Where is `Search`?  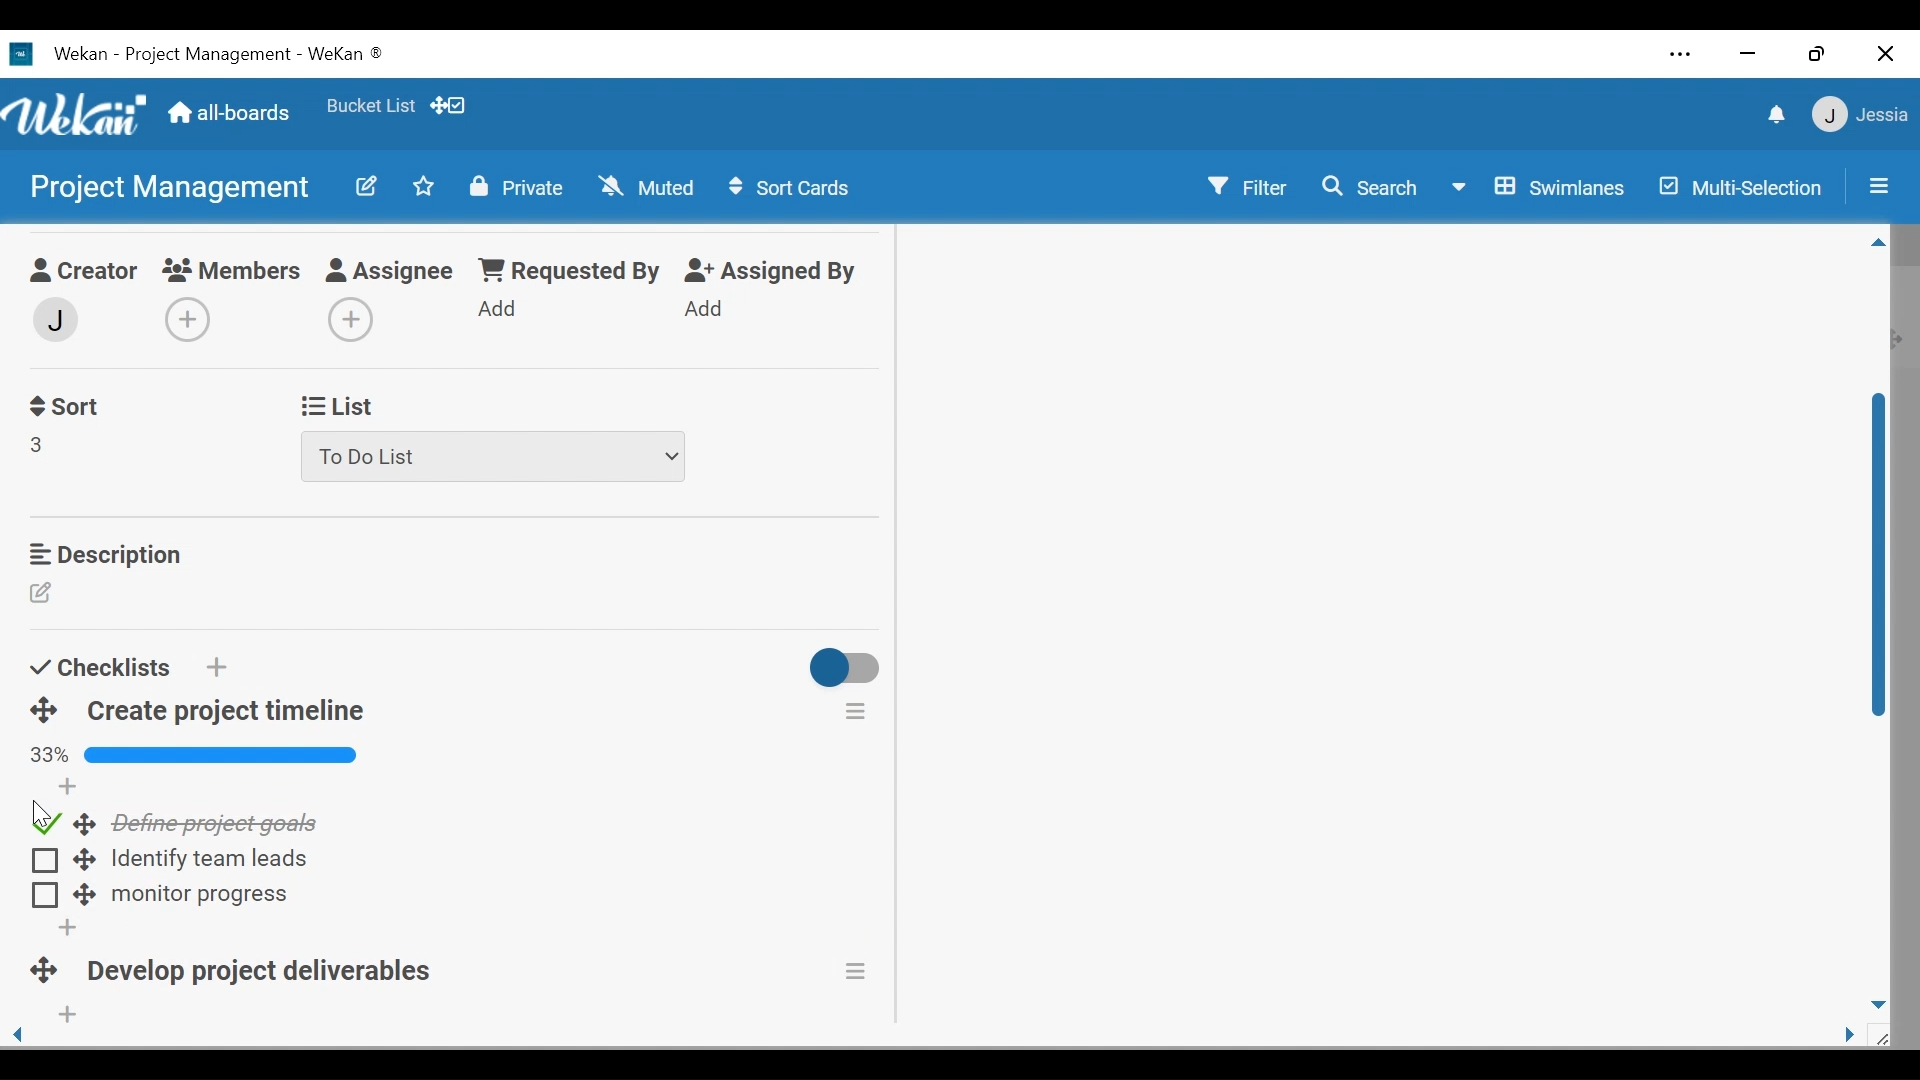 Search is located at coordinates (1373, 190).